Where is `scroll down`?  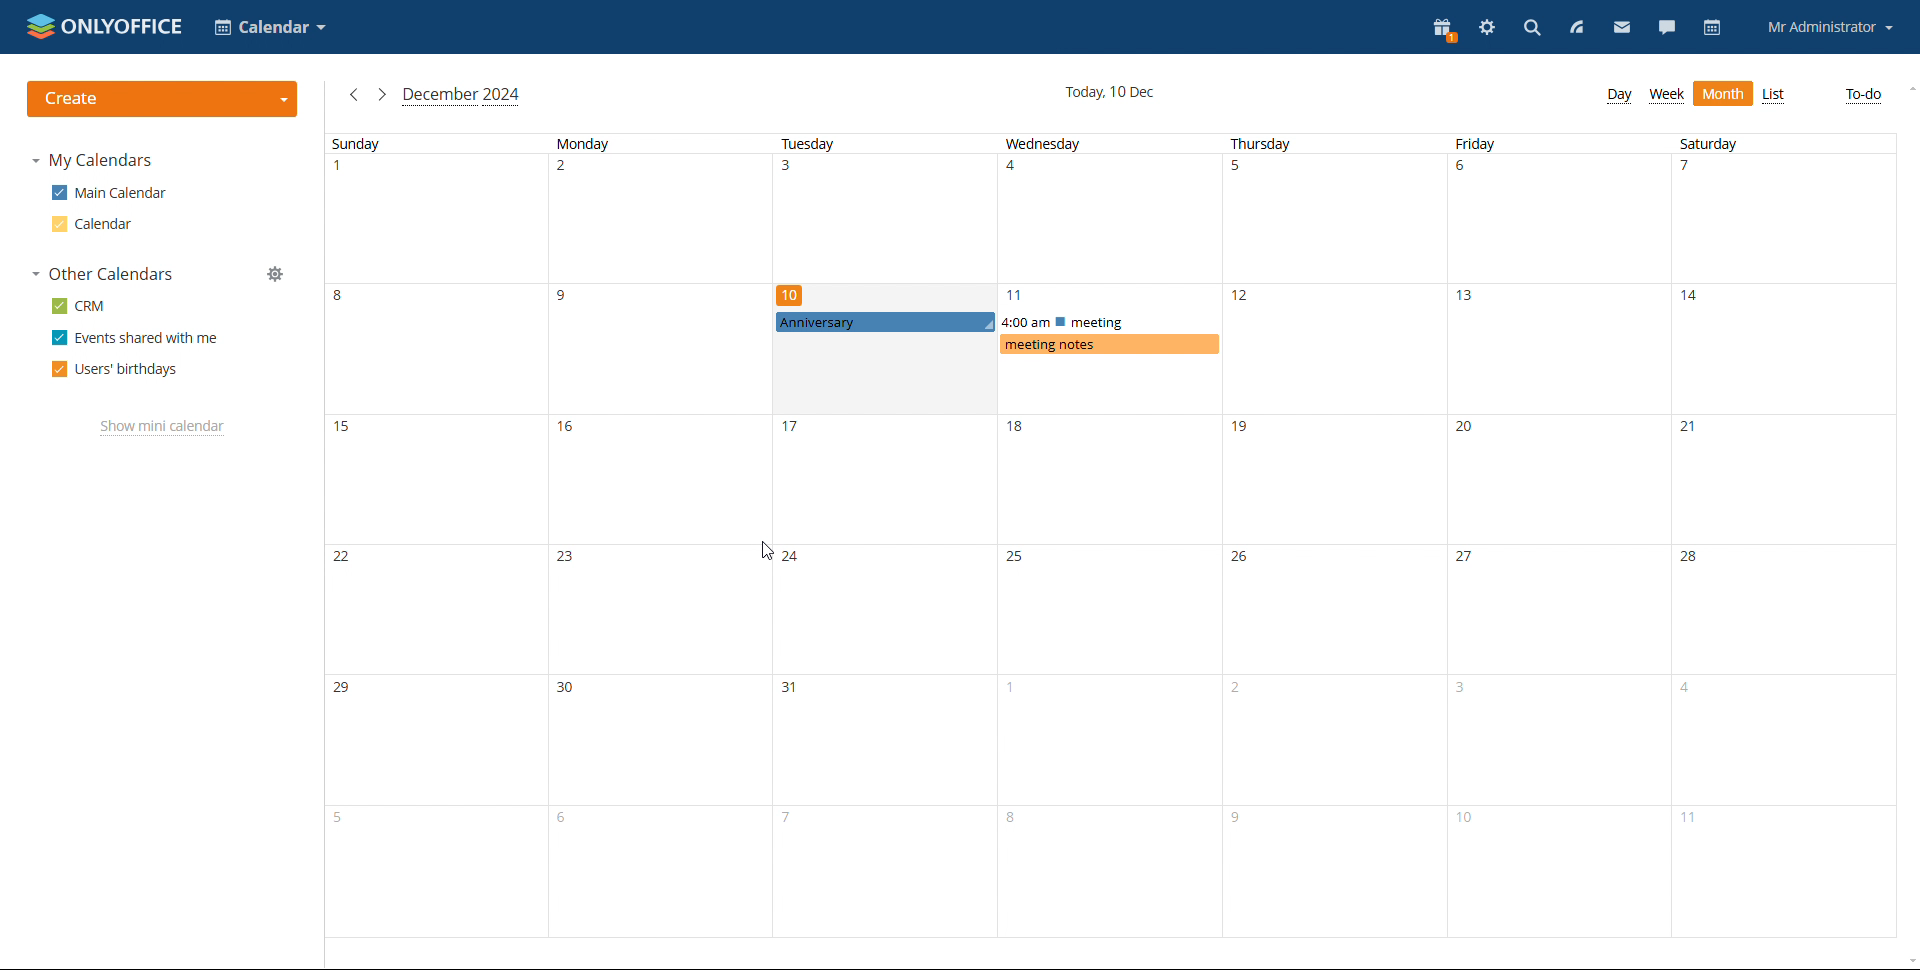 scroll down is located at coordinates (1908, 962).